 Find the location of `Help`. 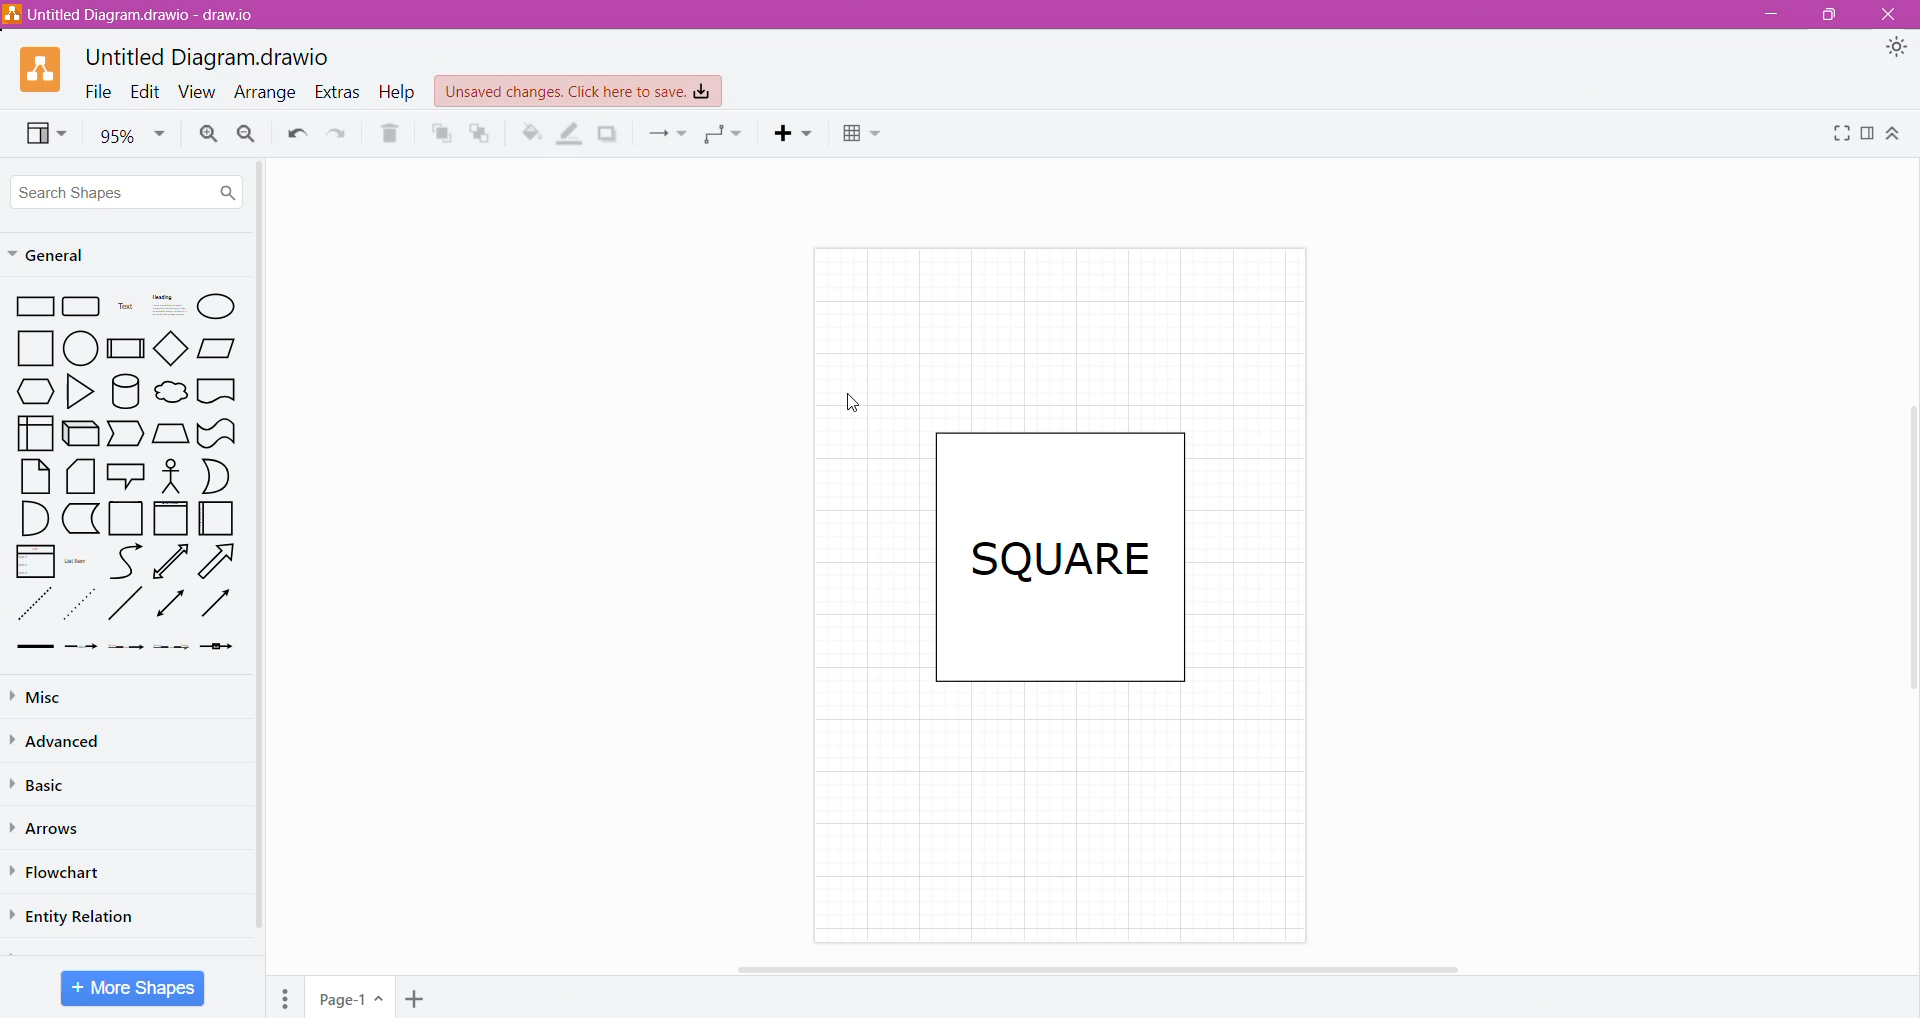

Help is located at coordinates (398, 93).